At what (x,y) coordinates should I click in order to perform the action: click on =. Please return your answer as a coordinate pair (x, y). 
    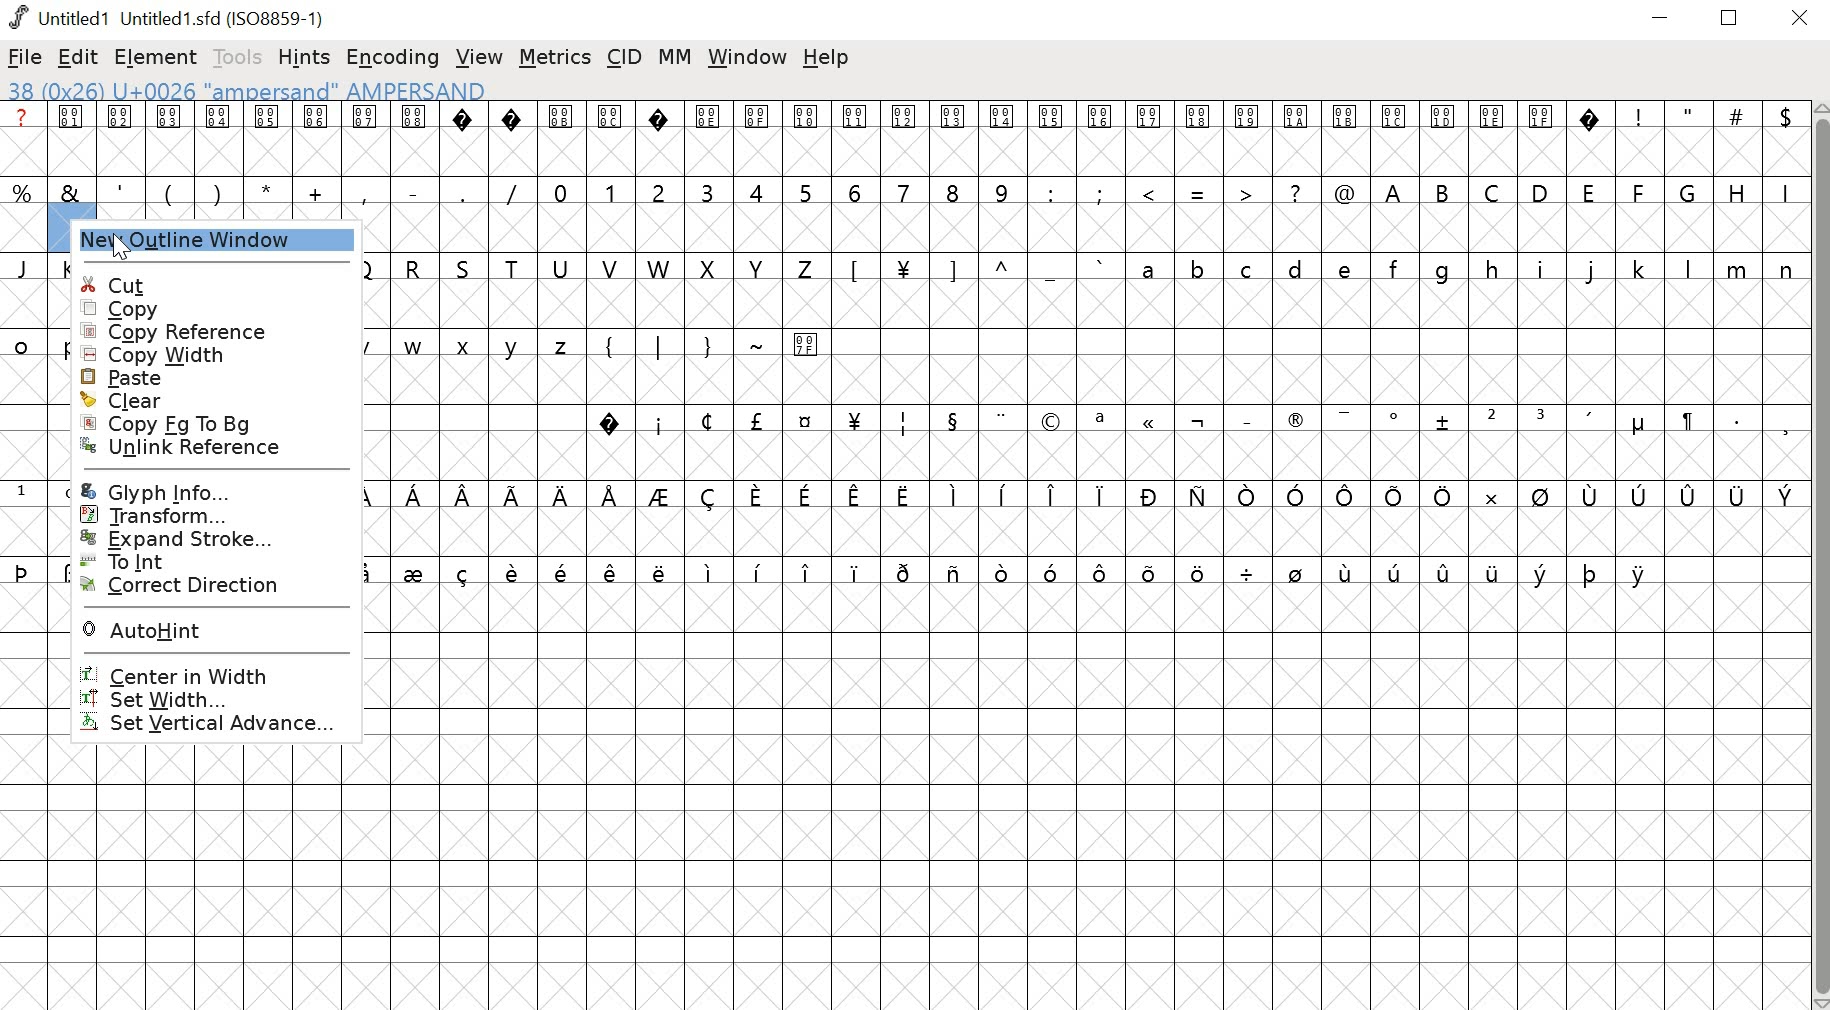
    Looking at the image, I should click on (1199, 191).